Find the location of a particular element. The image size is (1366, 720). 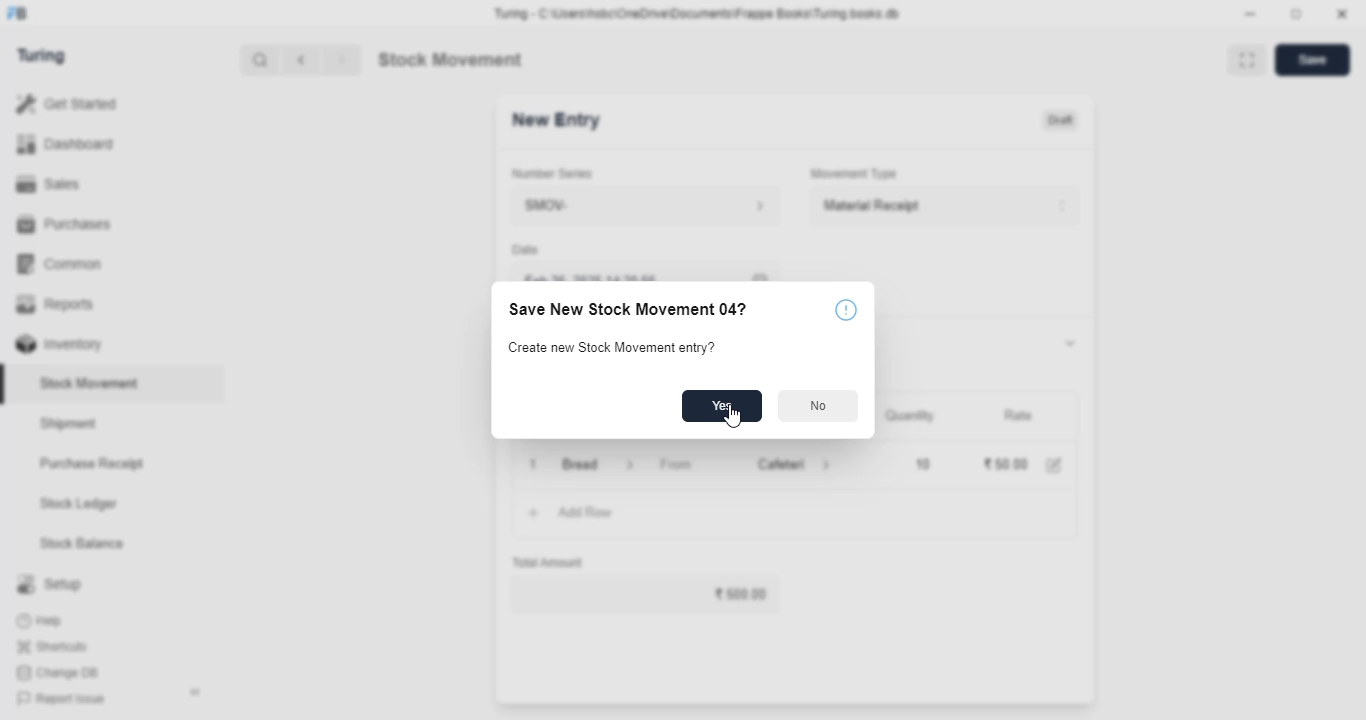

inventory is located at coordinates (59, 344).